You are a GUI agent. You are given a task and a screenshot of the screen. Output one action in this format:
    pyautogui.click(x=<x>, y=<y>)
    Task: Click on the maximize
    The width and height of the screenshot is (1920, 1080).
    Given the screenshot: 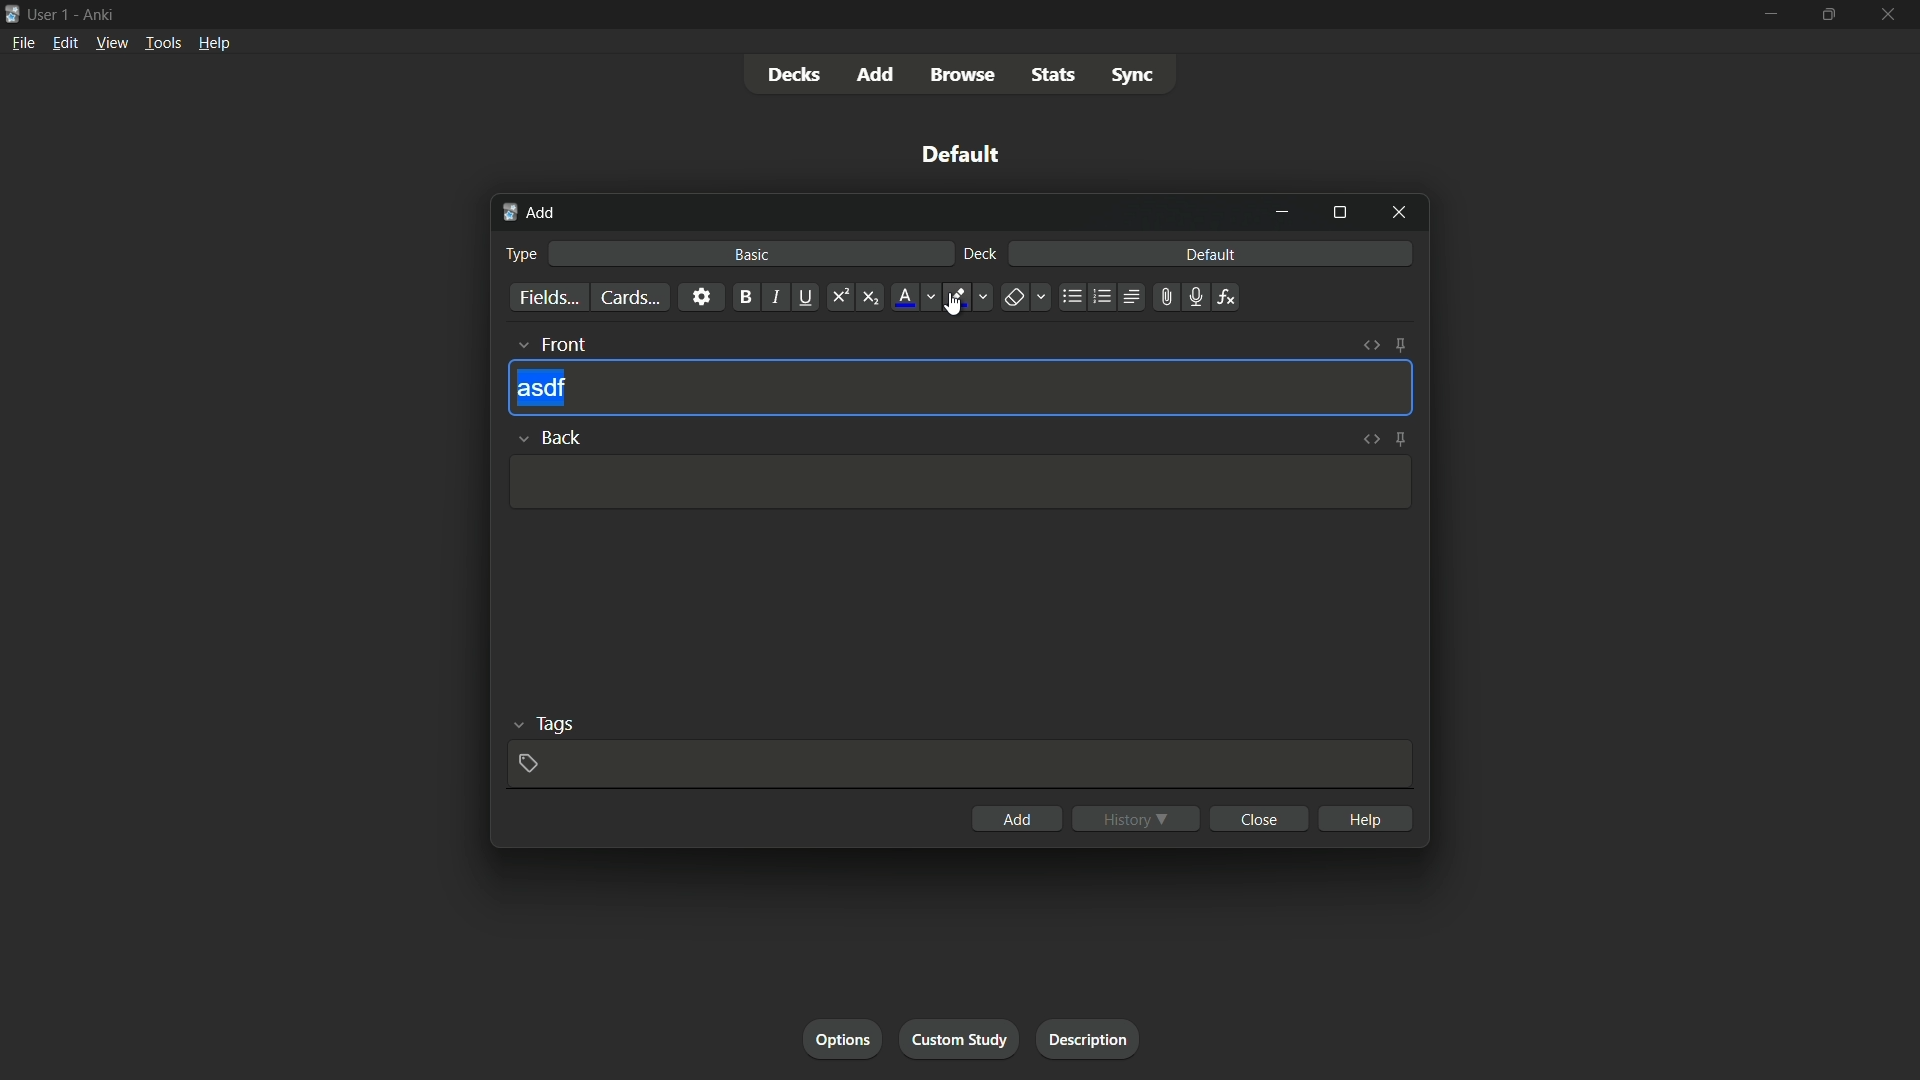 What is the action you would take?
    pyautogui.click(x=1827, y=13)
    